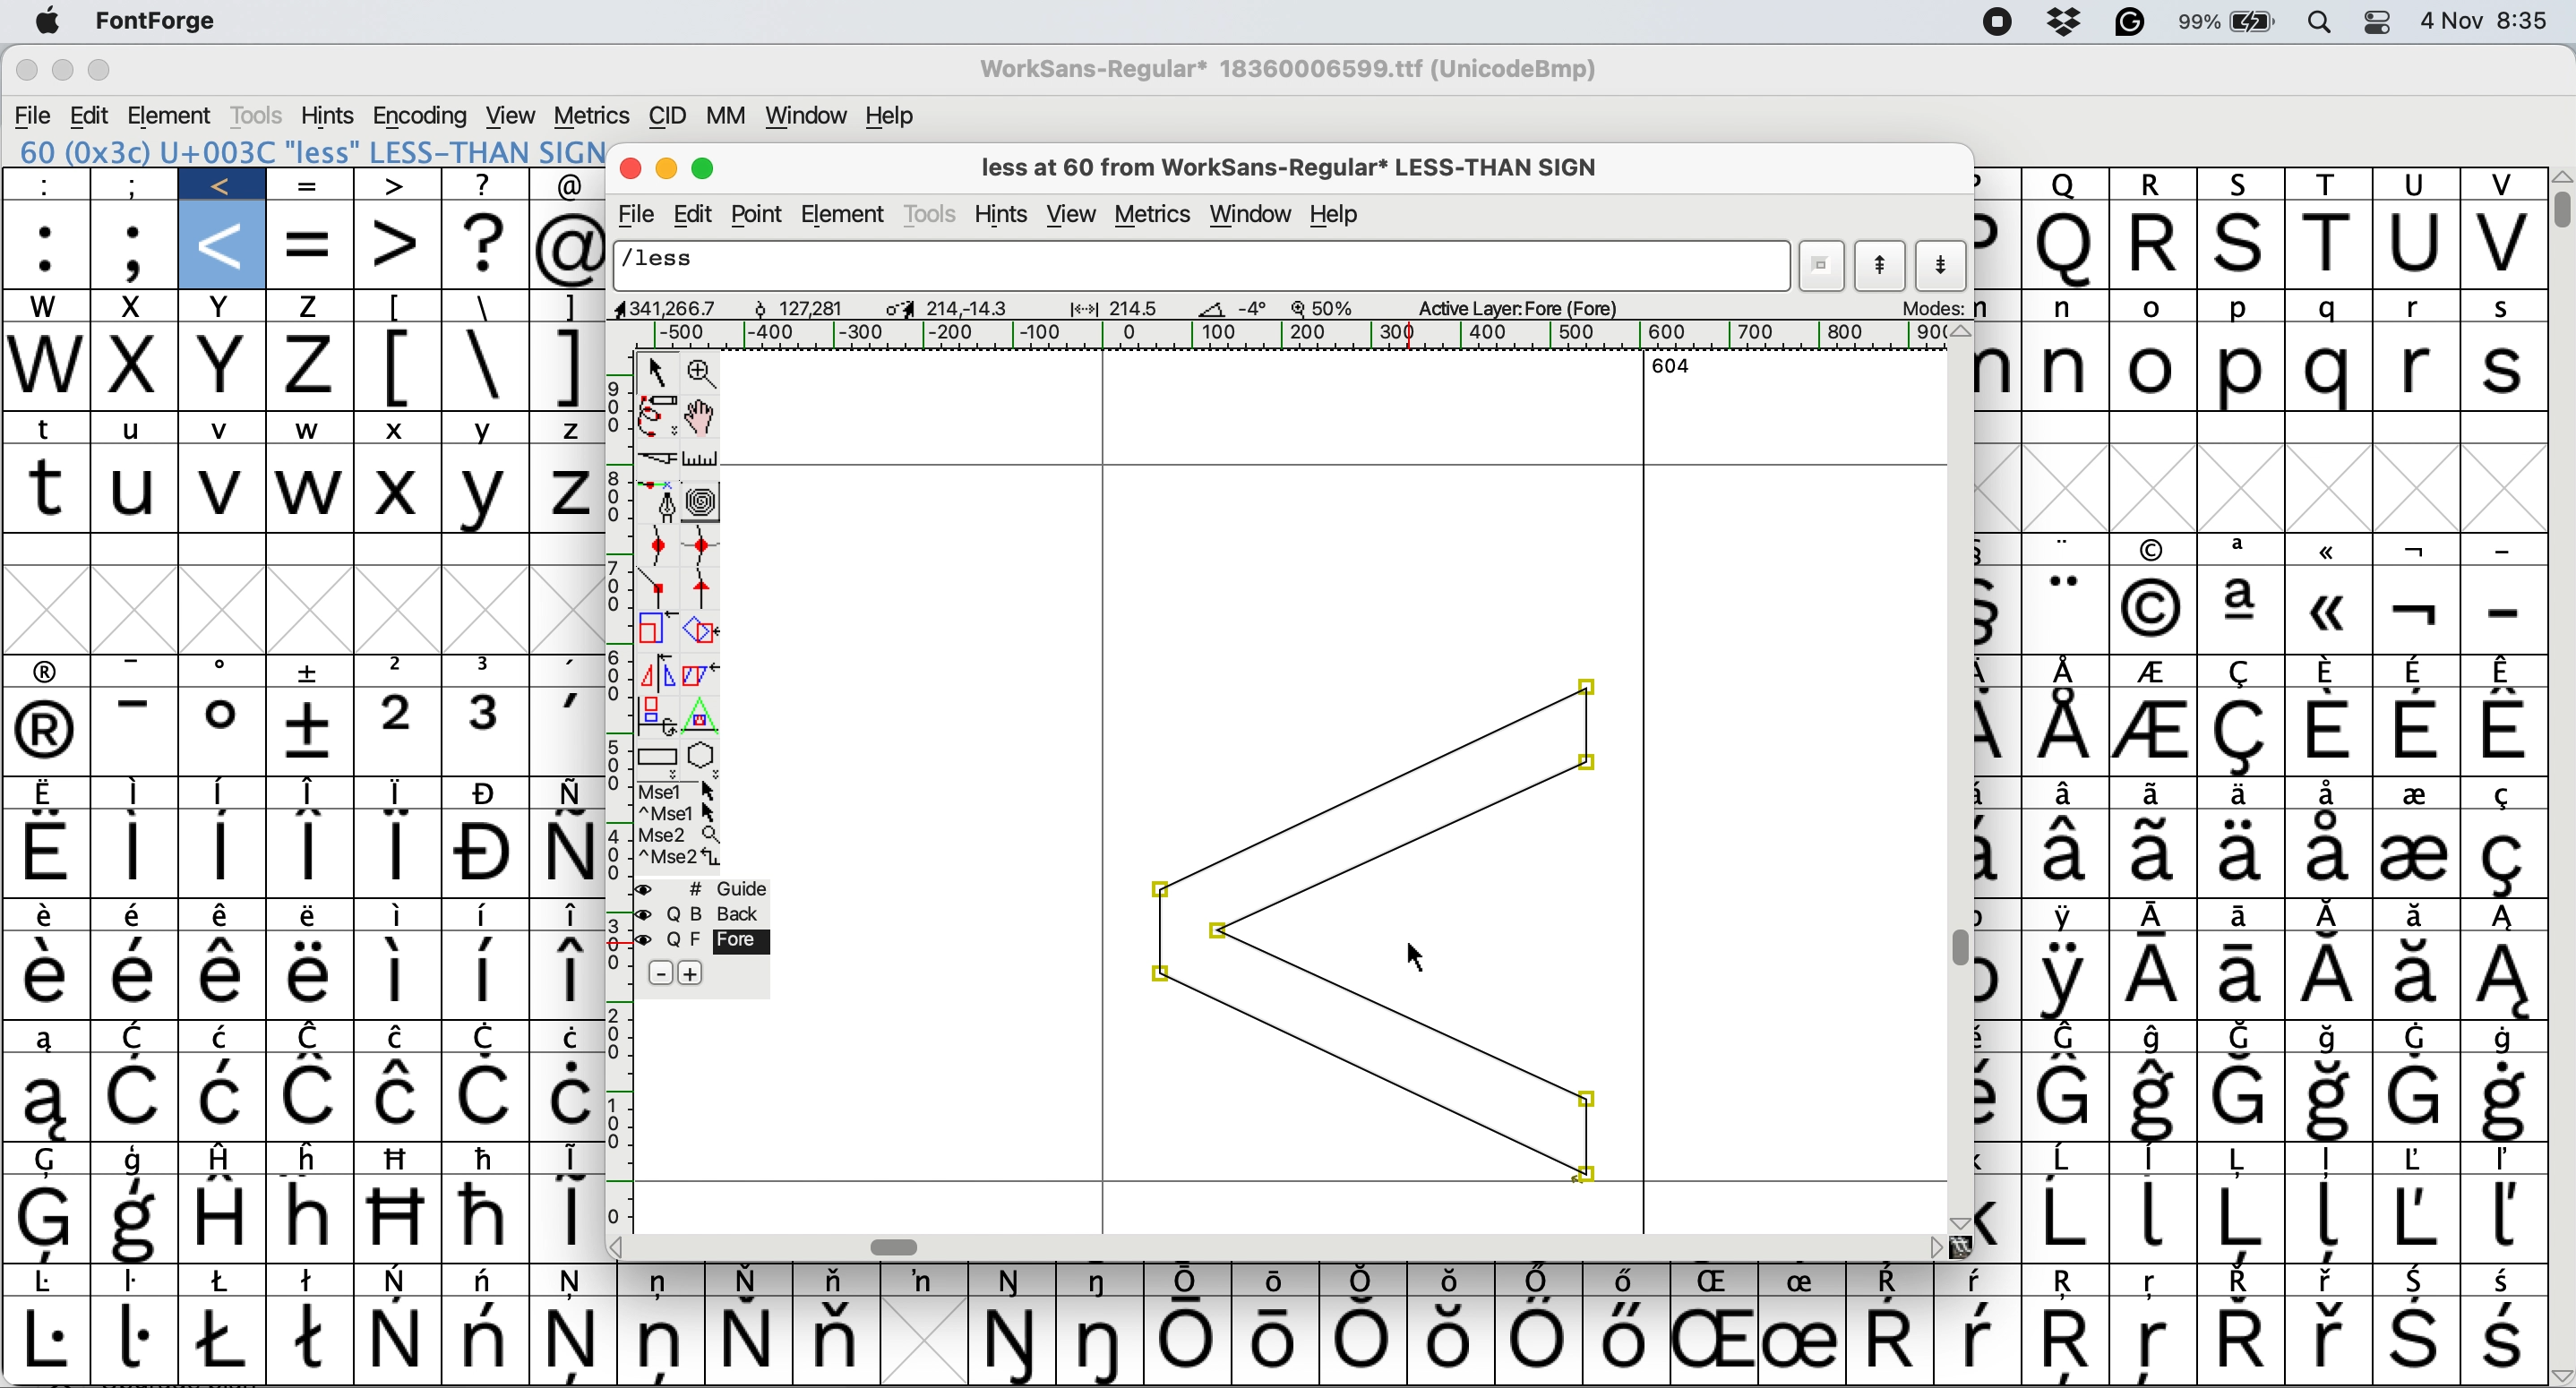 The image size is (2576, 1388). What do you see at coordinates (141, 794) in the screenshot?
I see `Symbol` at bounding box center [141, 794].